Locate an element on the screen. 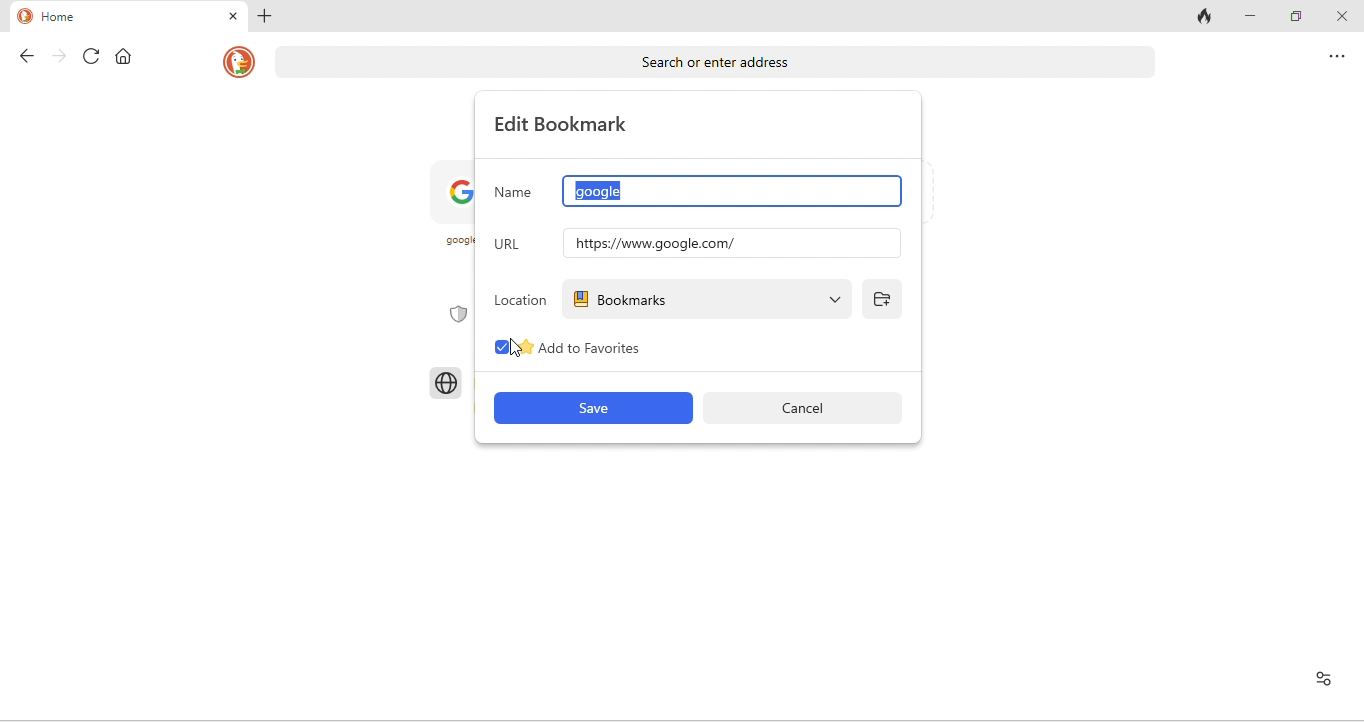 This screenshot has height=722, width=1364. google is located at coordinates (731, 193).